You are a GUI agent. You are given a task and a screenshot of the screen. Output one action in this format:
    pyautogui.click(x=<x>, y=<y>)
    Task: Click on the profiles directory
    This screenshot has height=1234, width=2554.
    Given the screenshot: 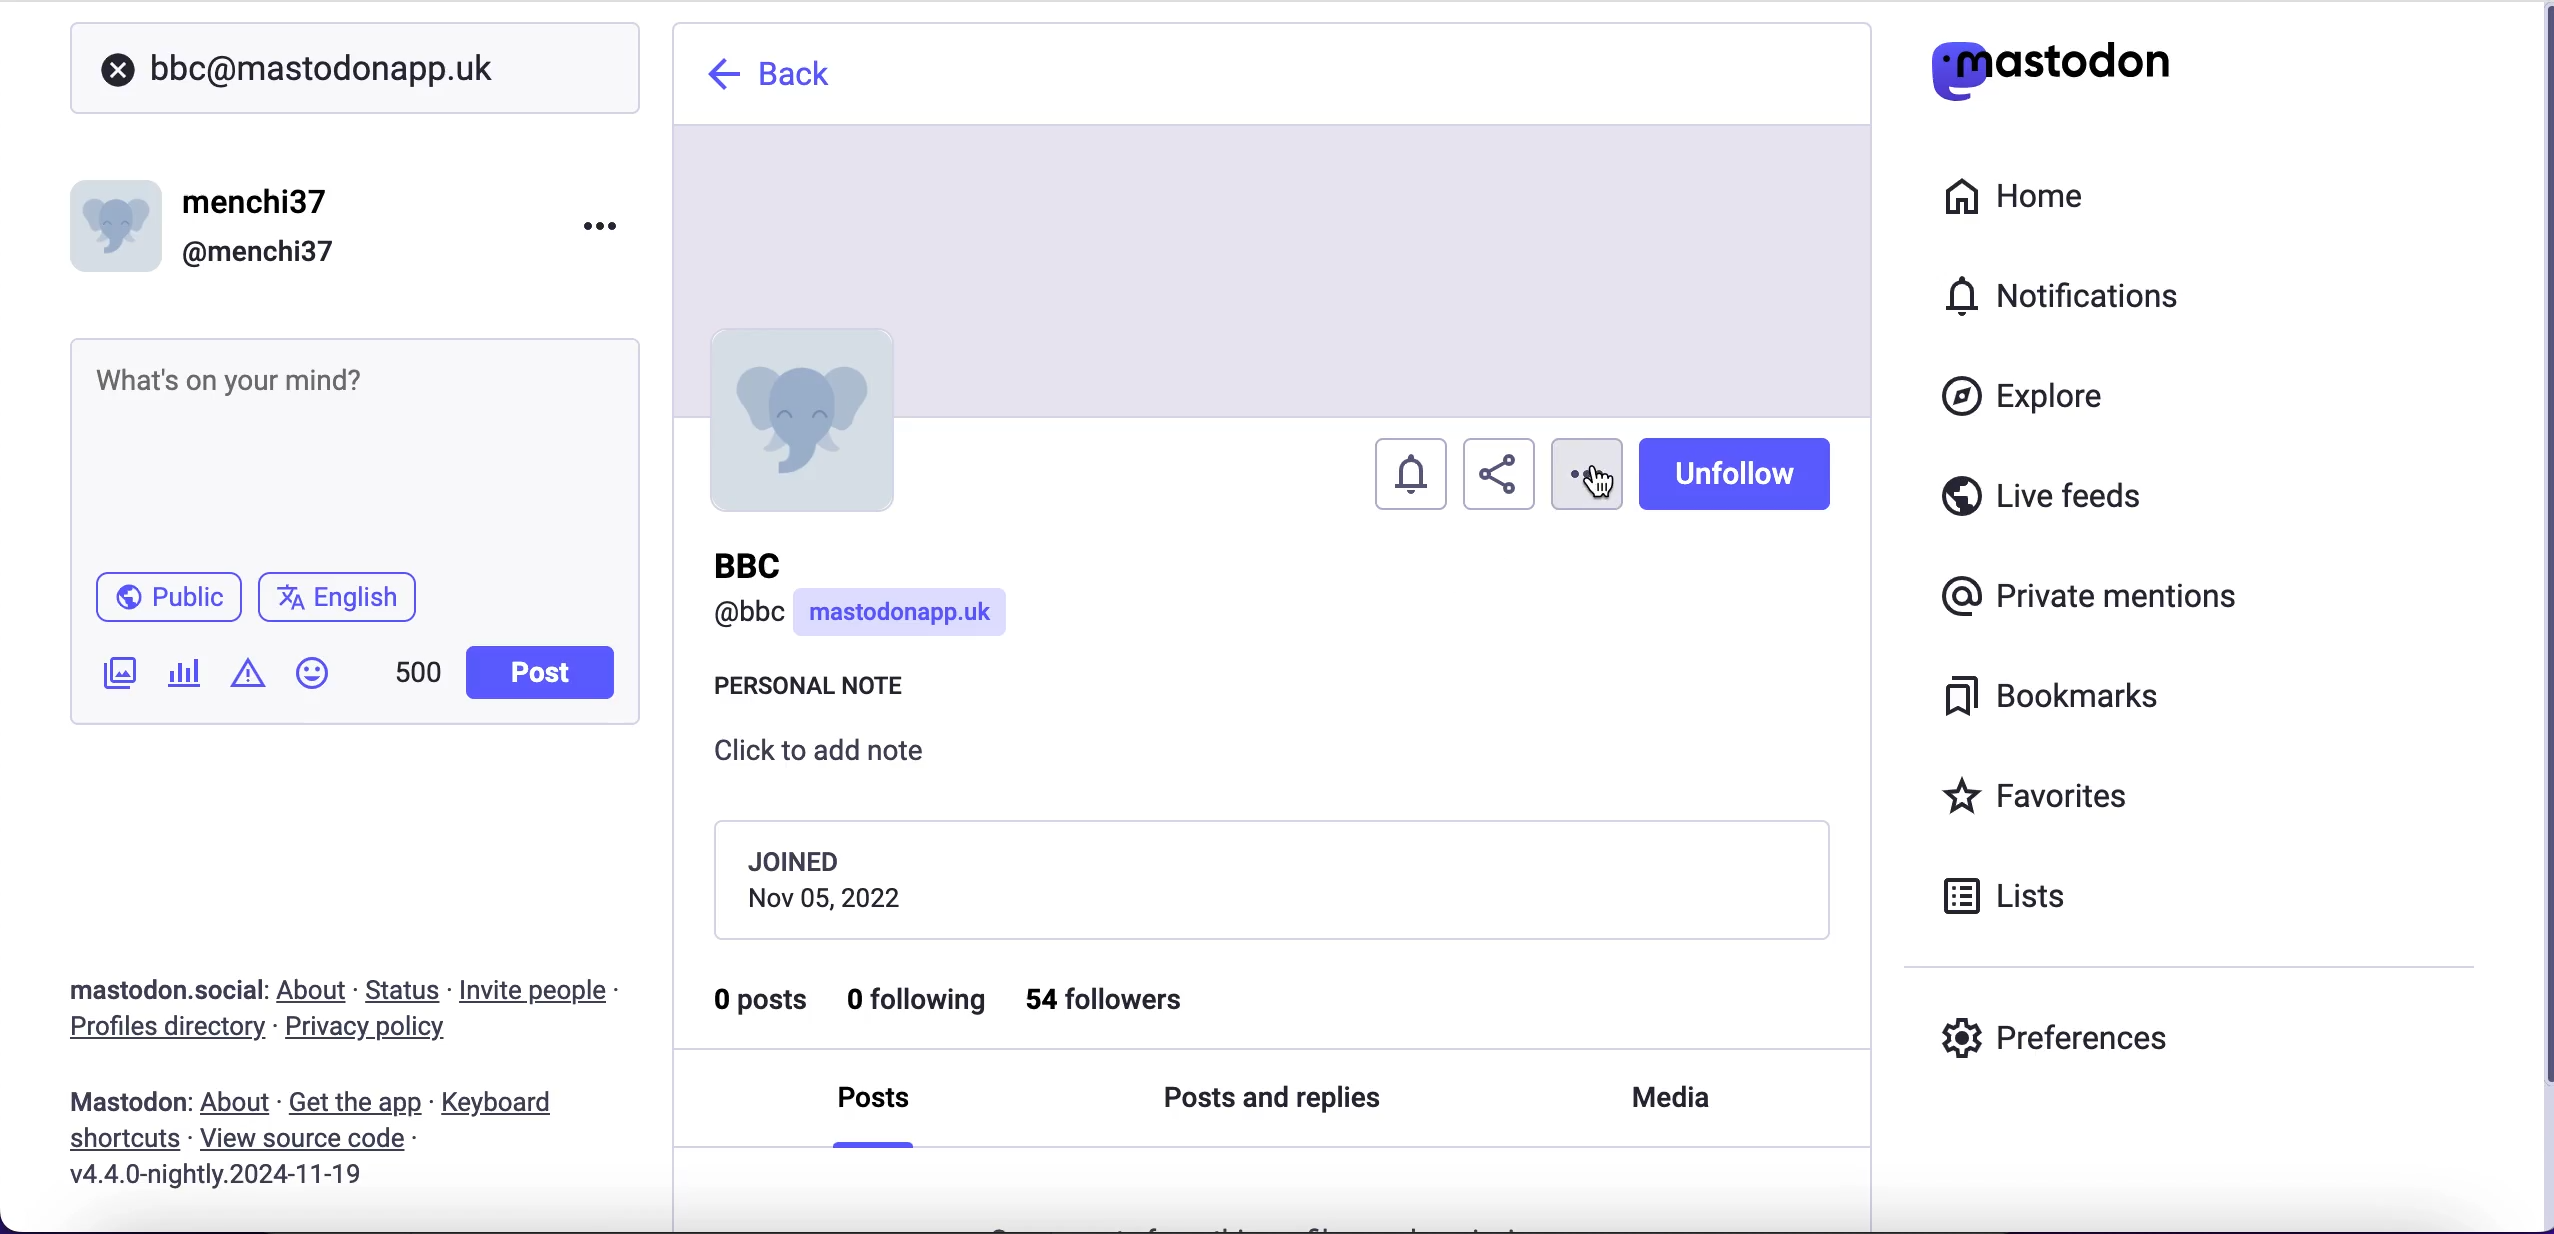 What is the action you would take?
    pyautogui.click(x=155, y=1030)
    